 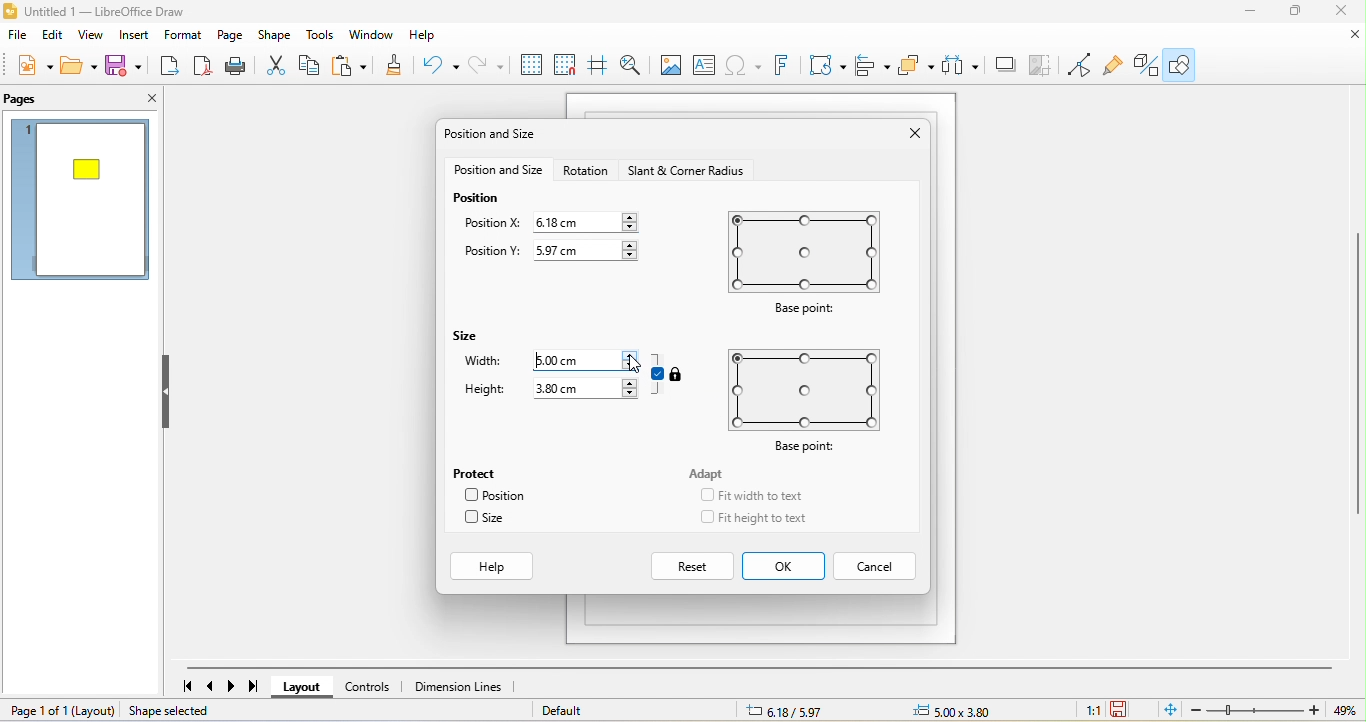 I want to click on position y, so click(x=485, y=253).